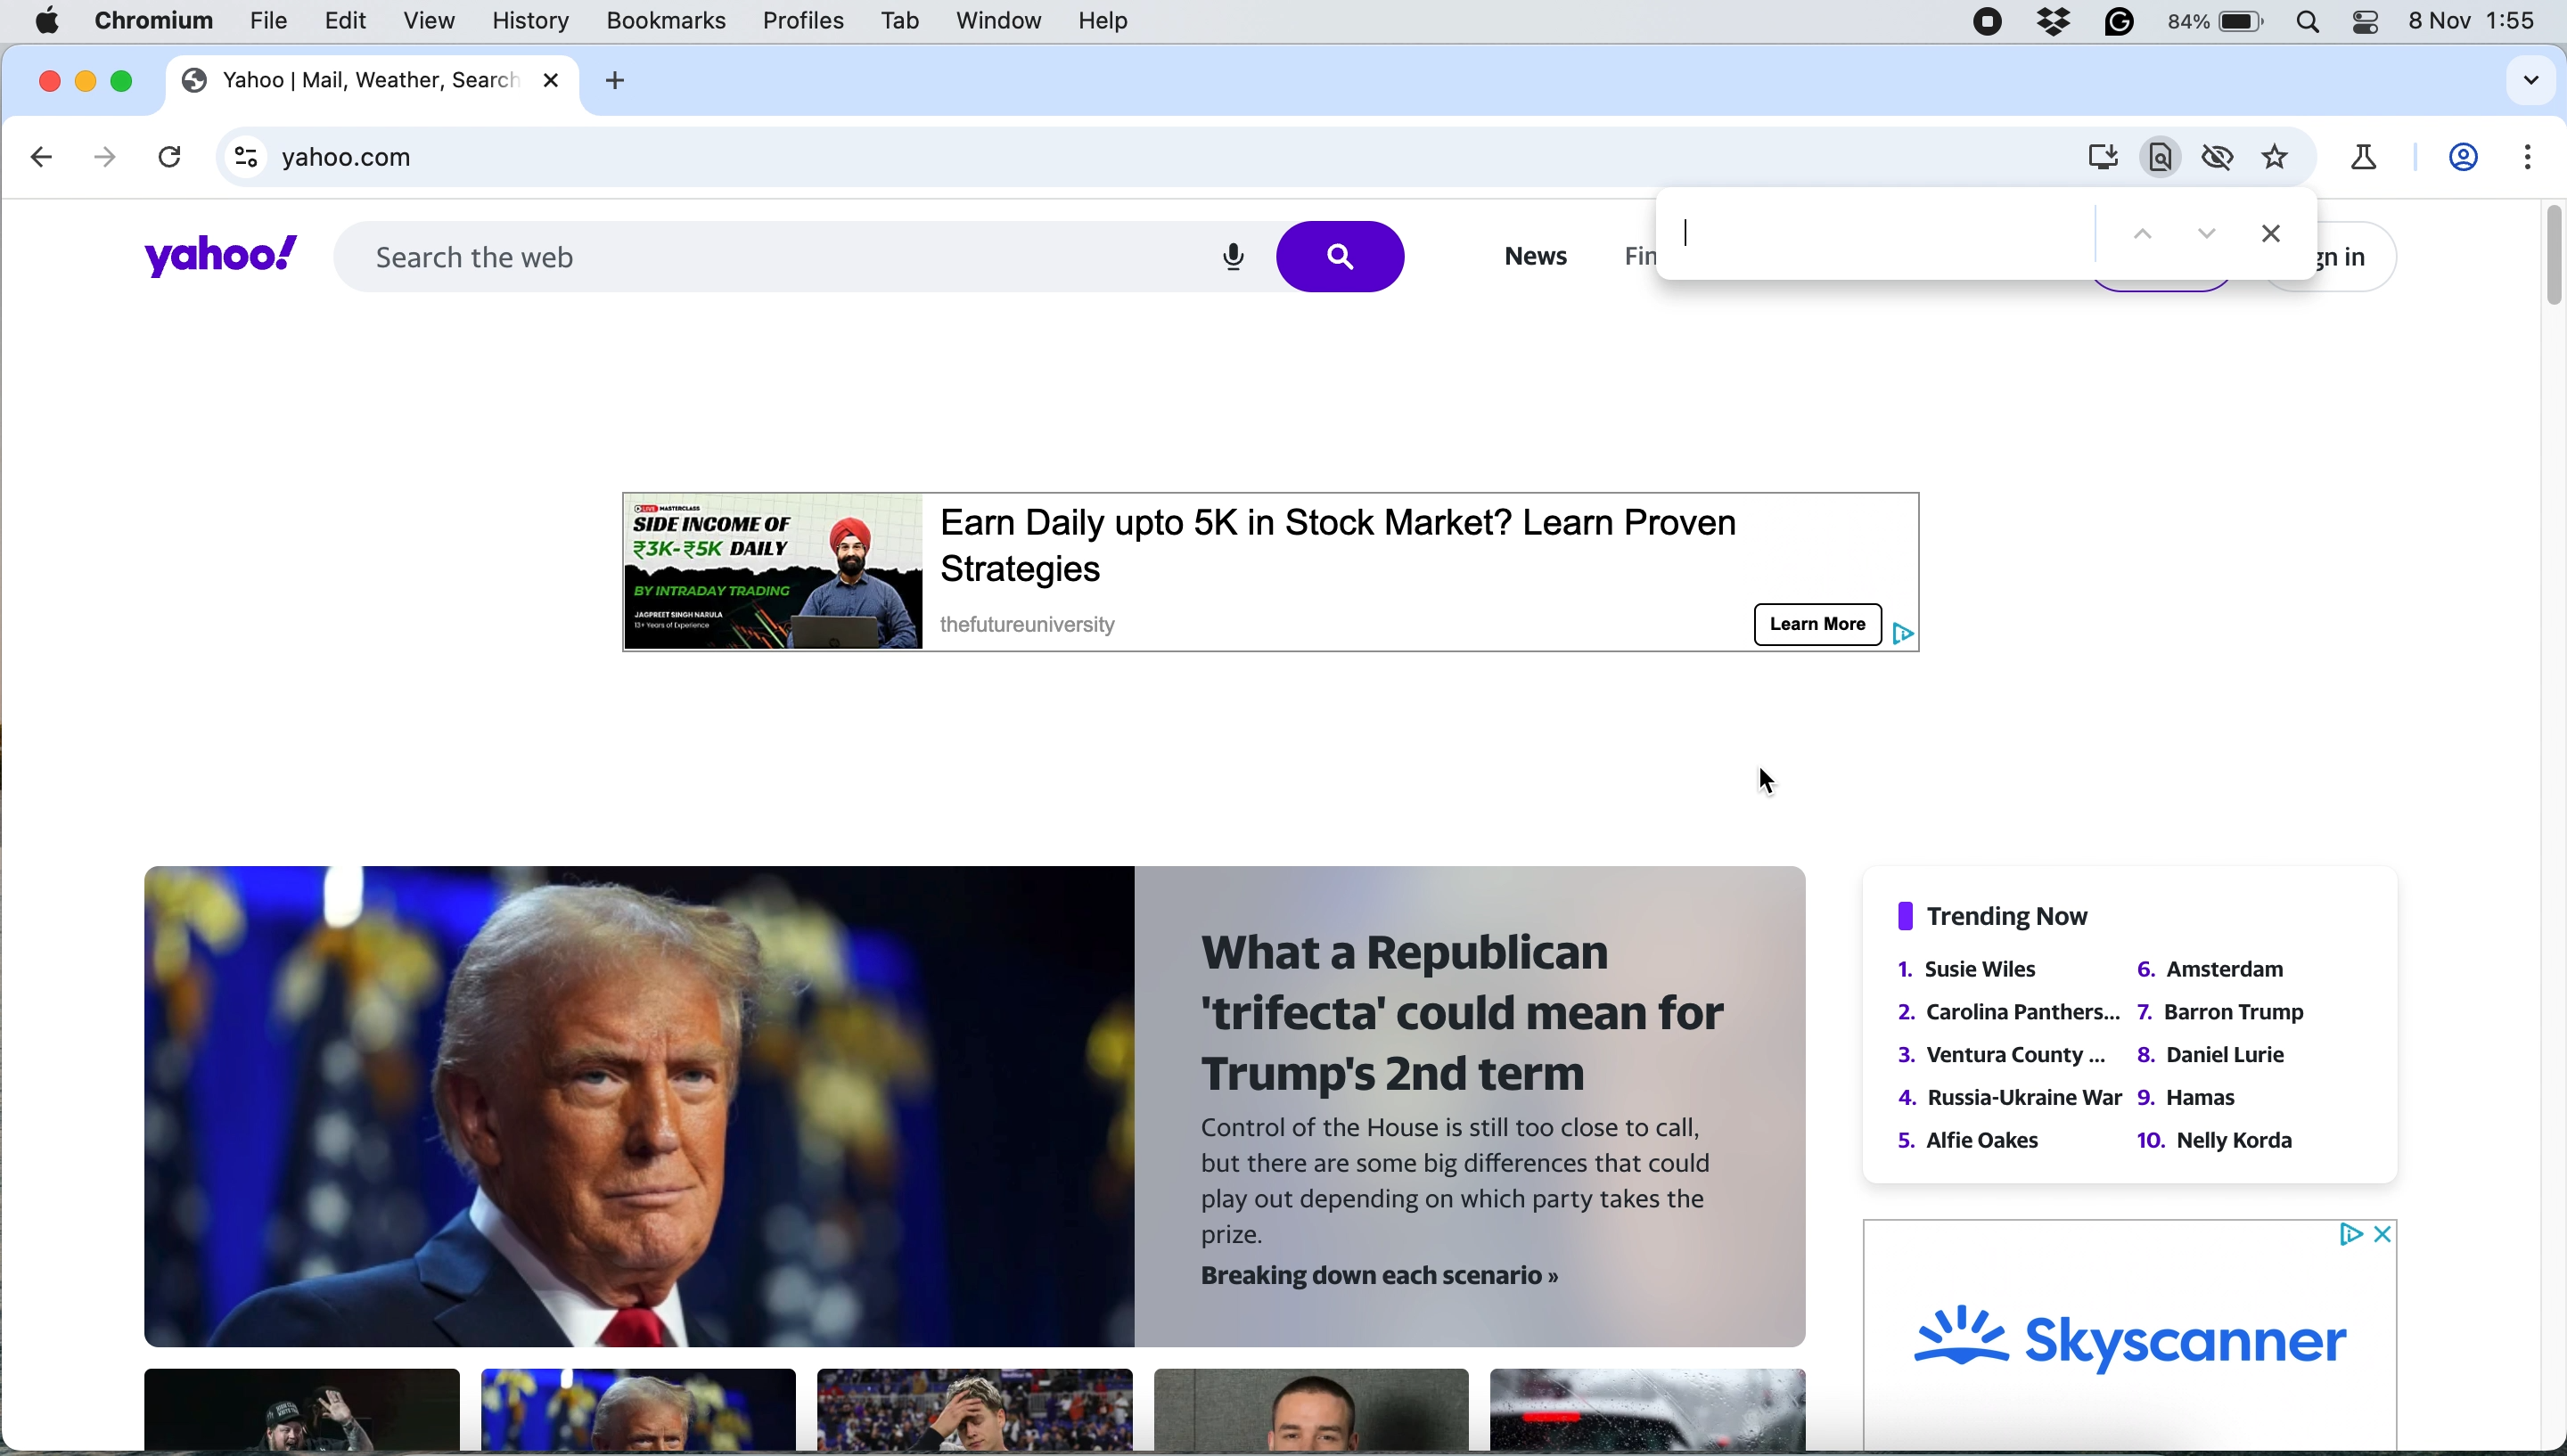  I want to click on view, so click(428, 21).